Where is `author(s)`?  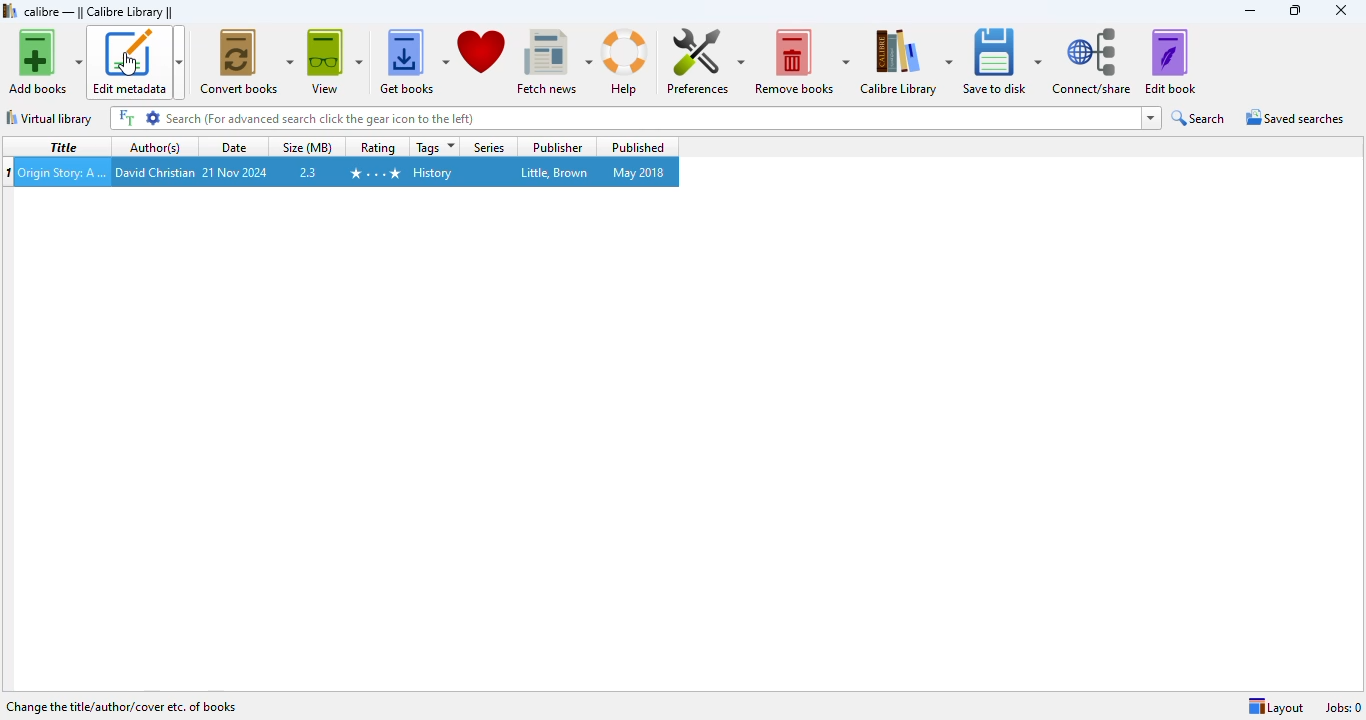
author(s) is located at coordinates (155, 146).